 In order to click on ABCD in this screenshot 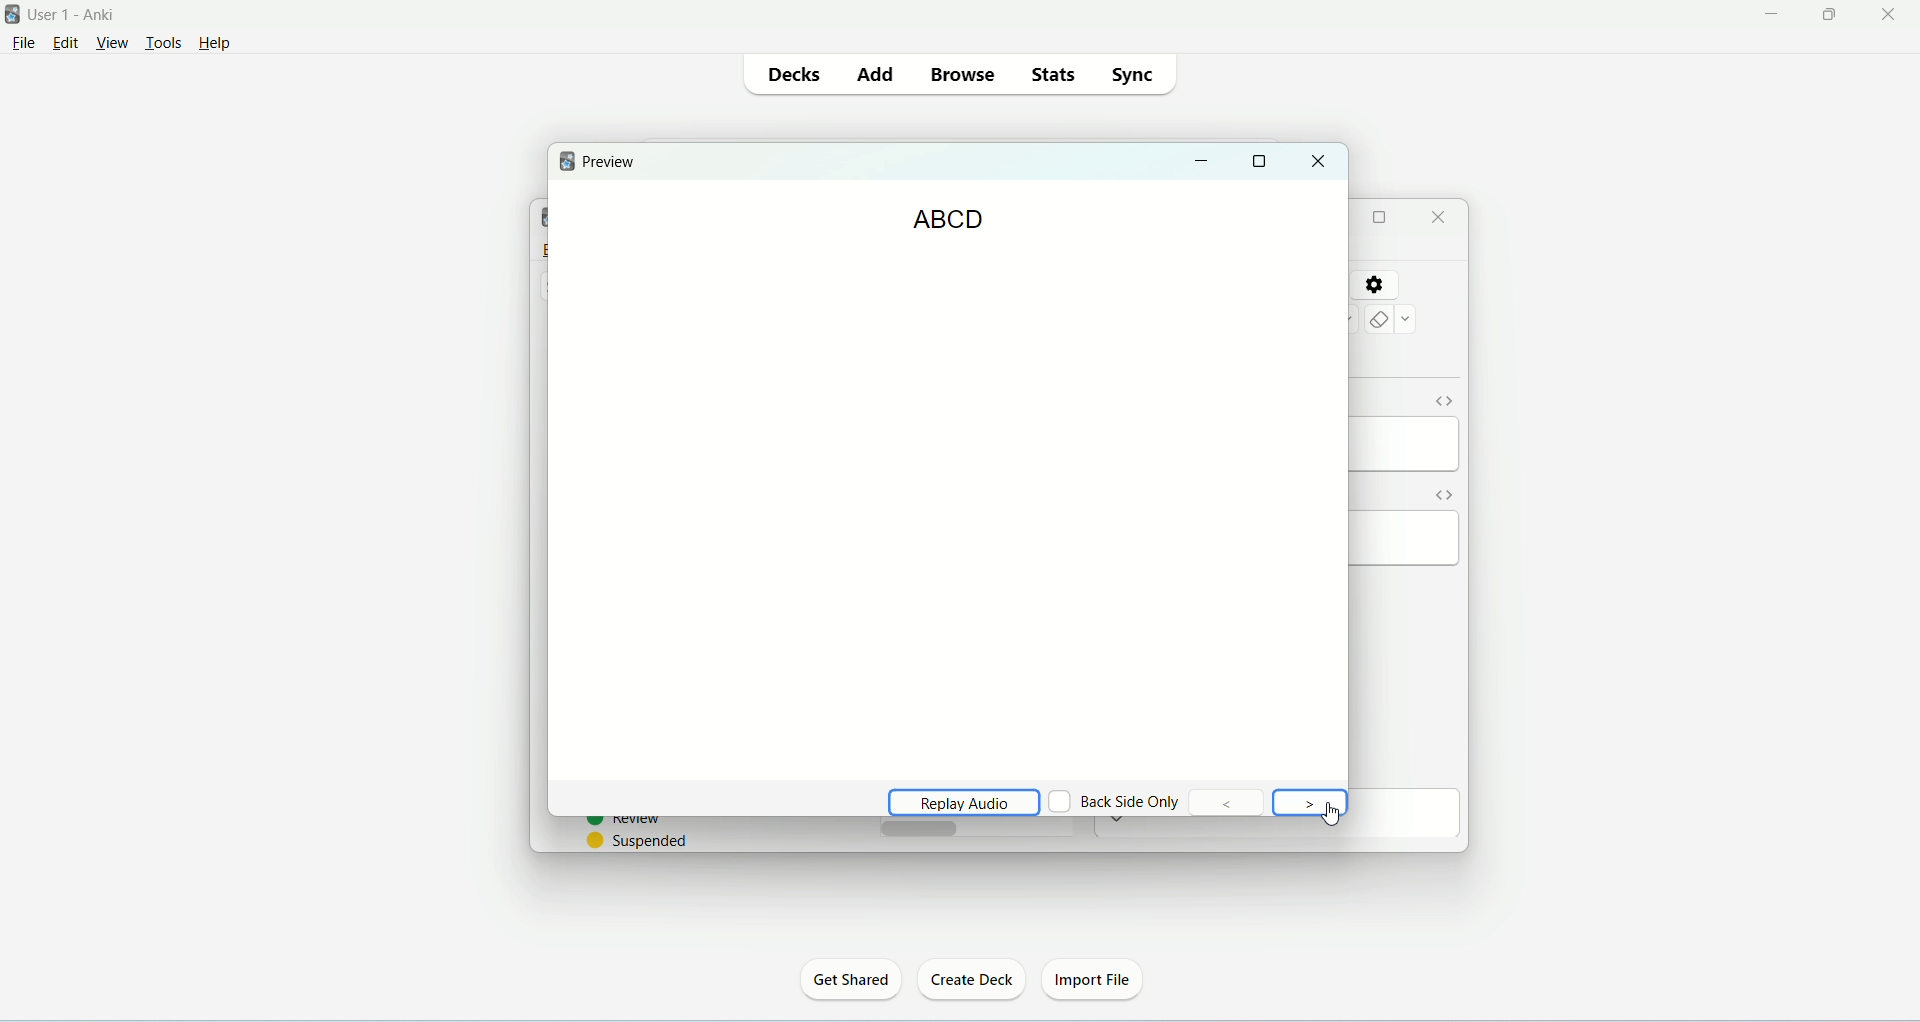, I will do `click(949, 220)`.